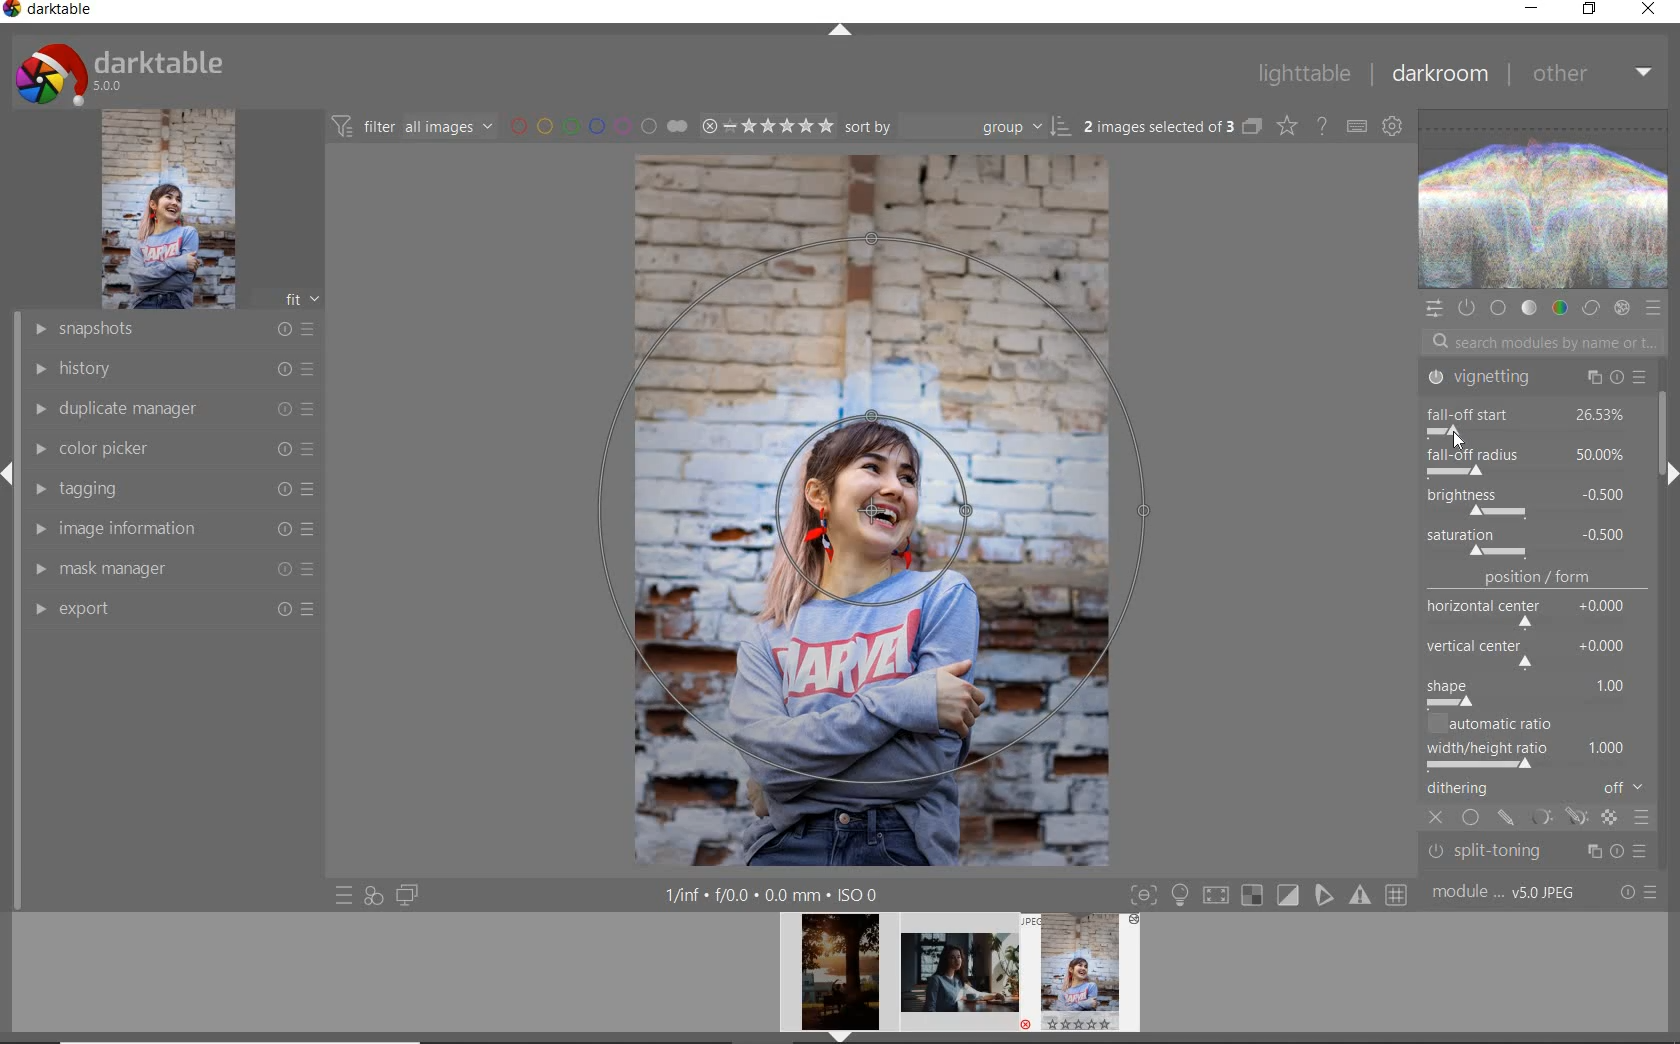 Image resolution: width=1680 pixels, height=1044 pixels. I want to click on system logo and name, so click(123, 71).